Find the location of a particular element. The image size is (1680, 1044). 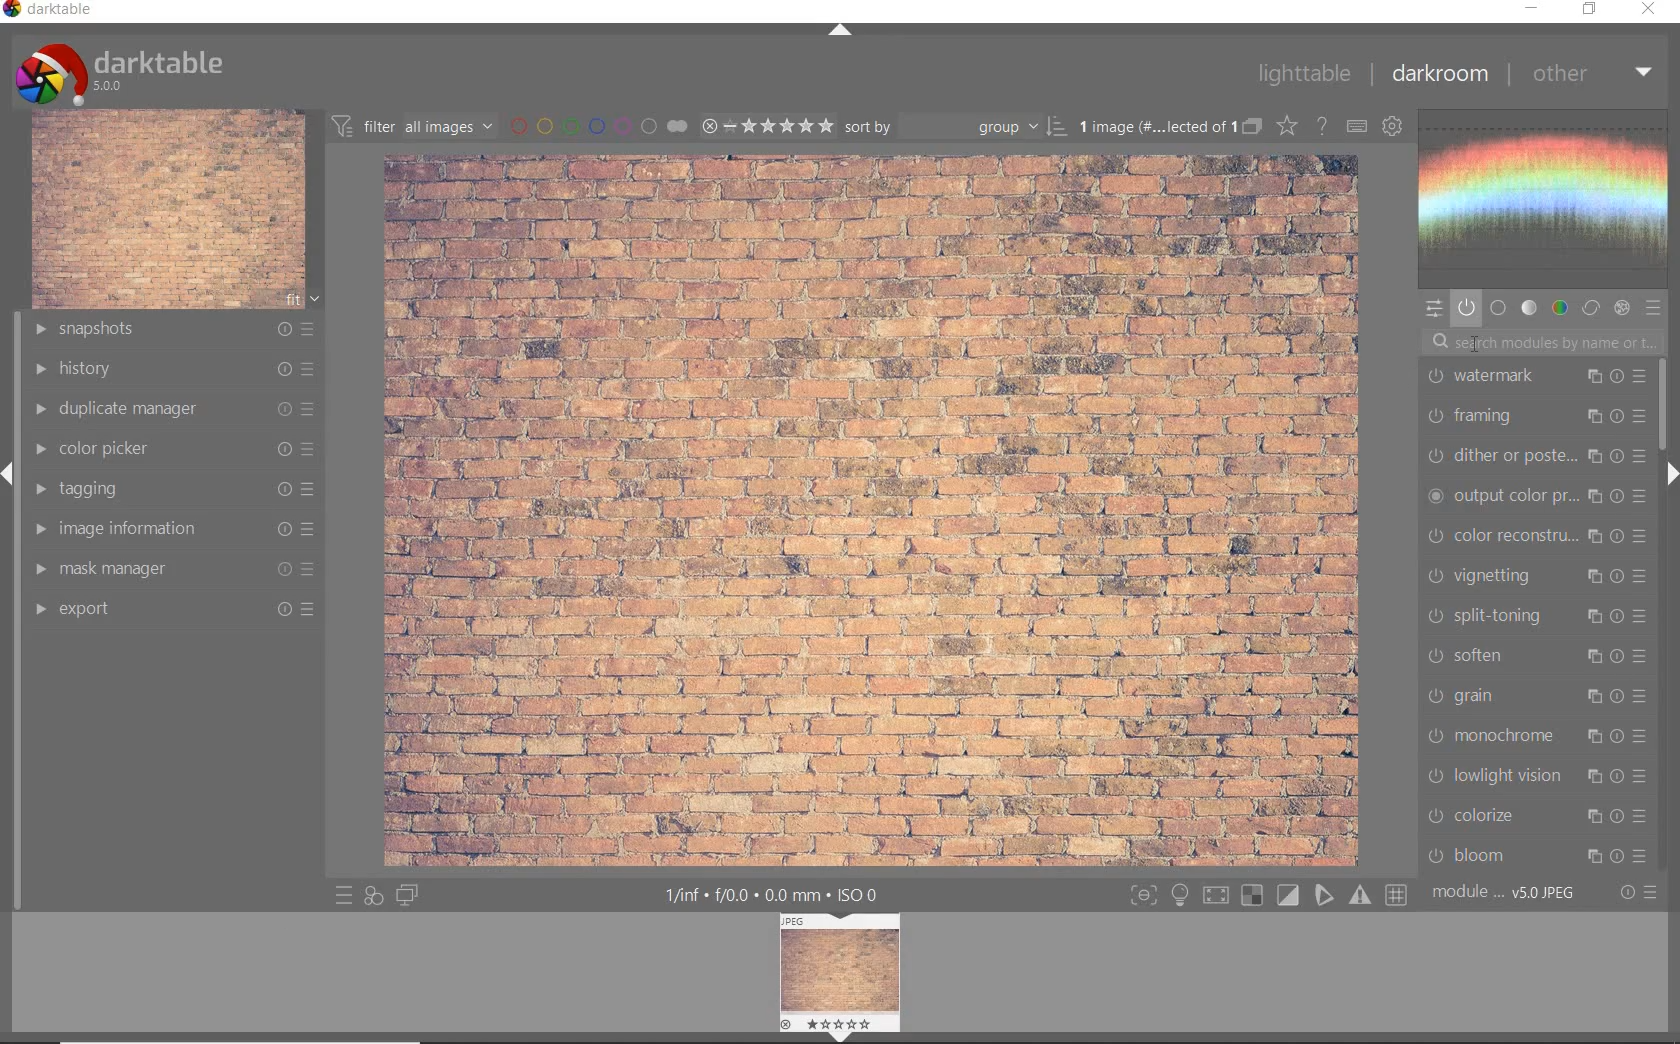

dither or paste is located at coordinates (1537, 455).